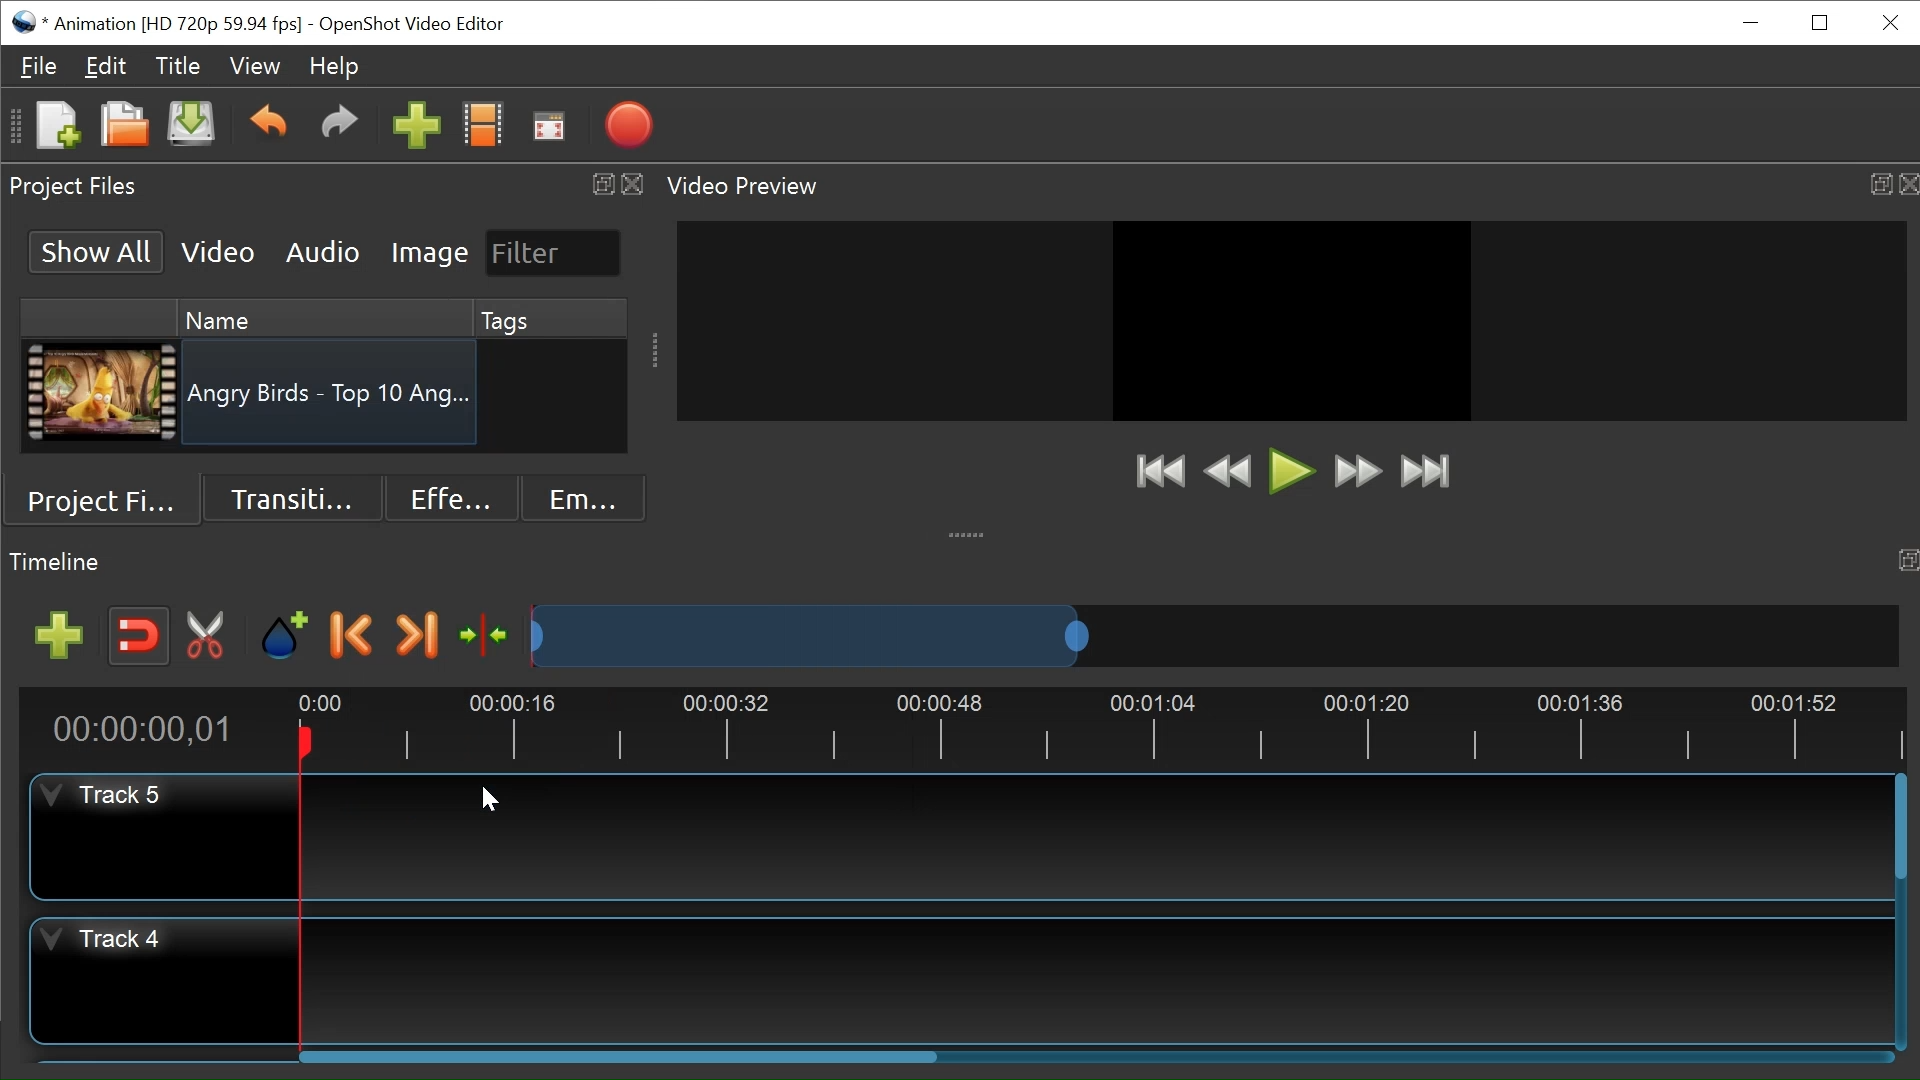  What do you see at coordinates (1089, 727) in the screenshot?
I see `Timeline` at bounding box center [1089, 727].